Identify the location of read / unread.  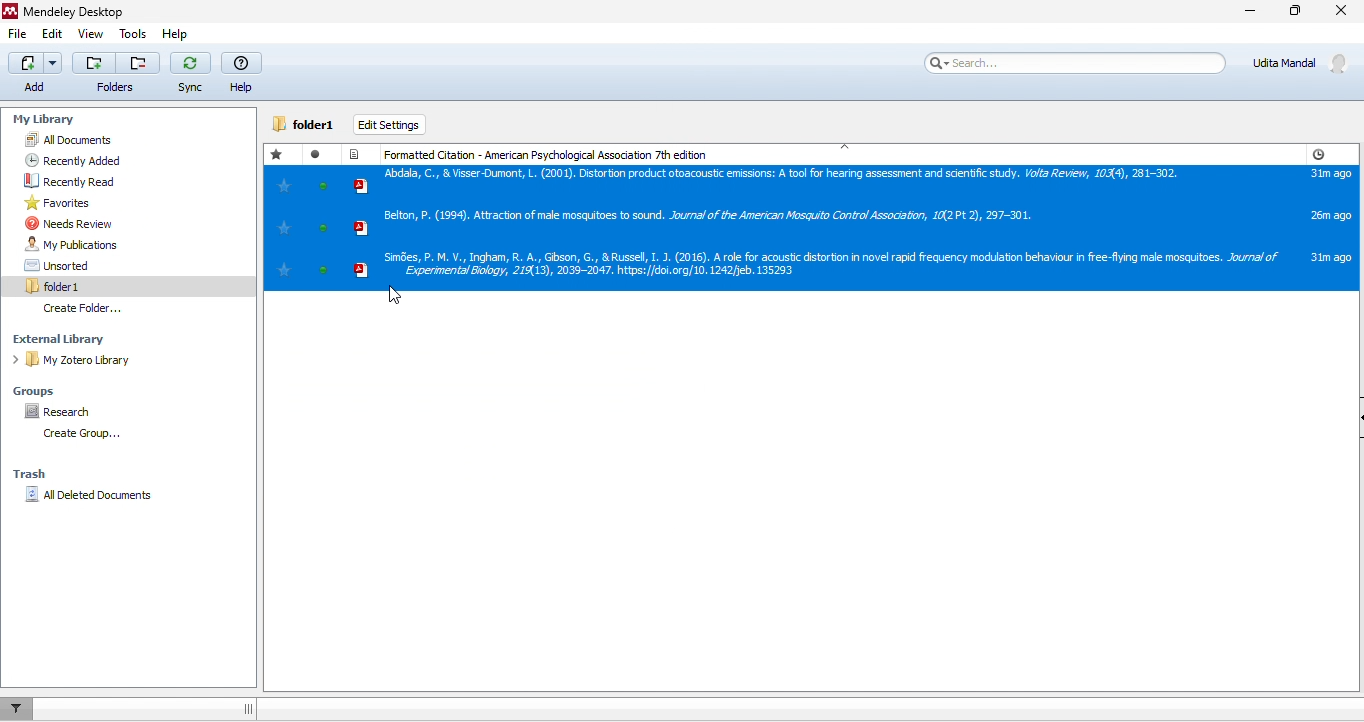
(320, 153).